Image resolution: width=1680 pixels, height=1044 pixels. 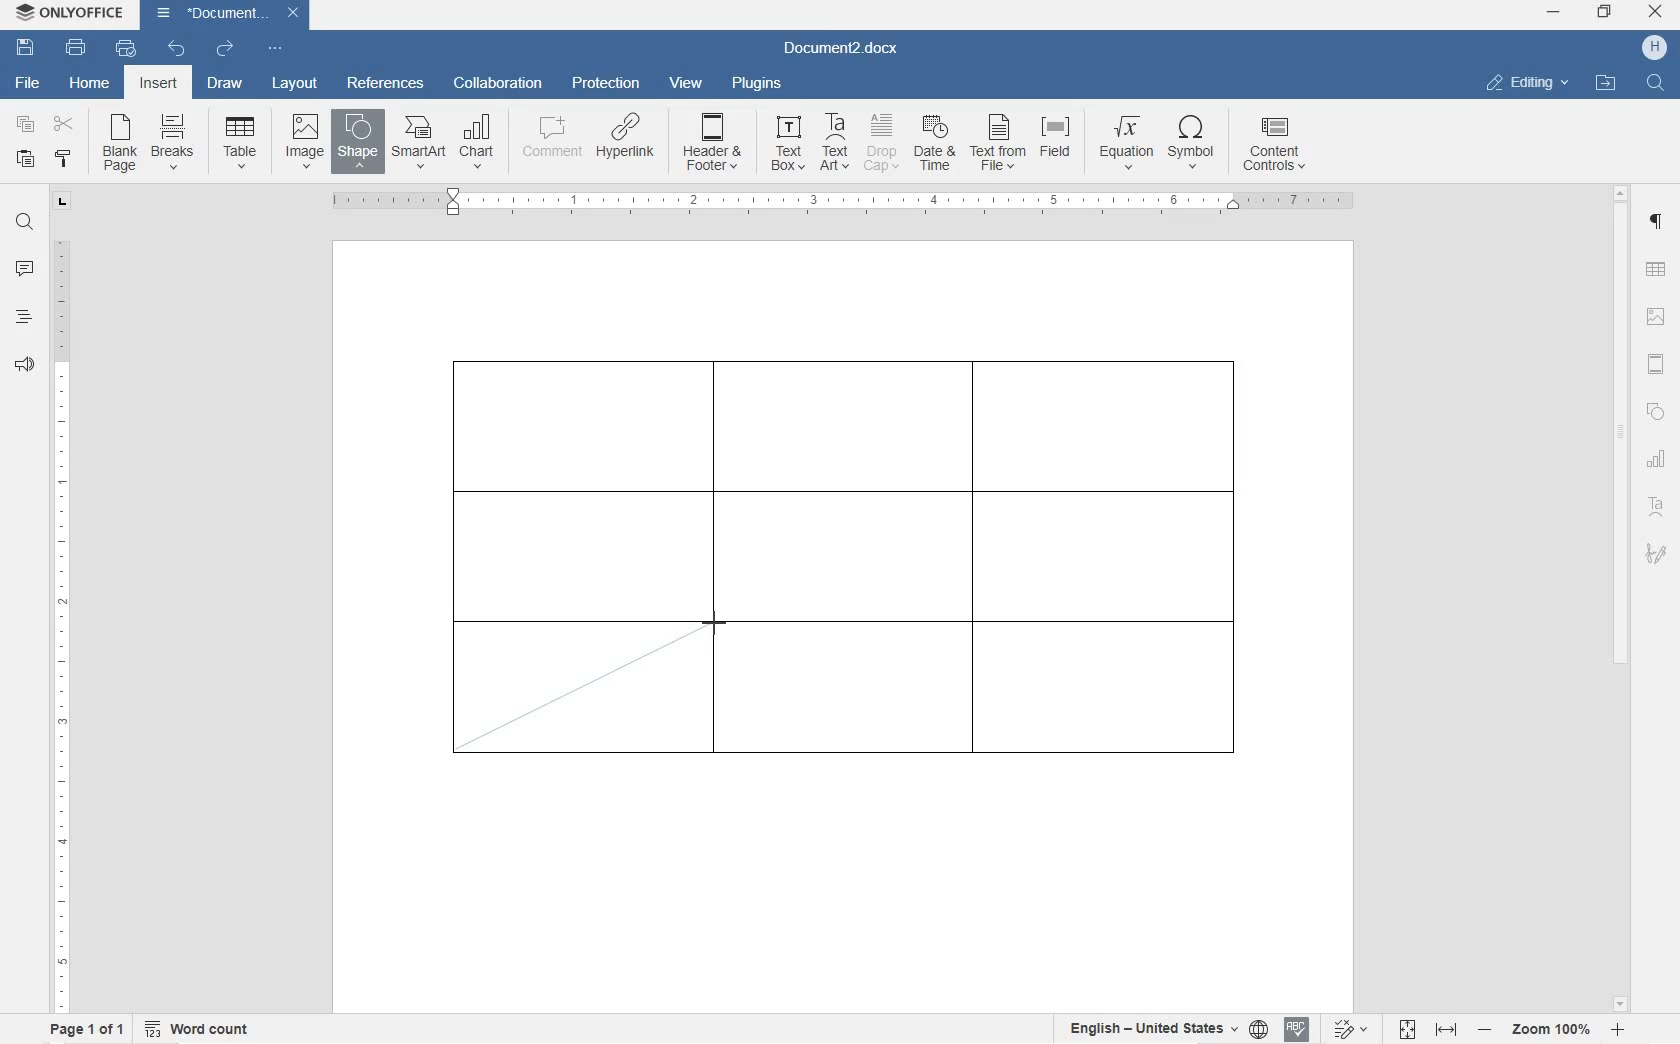 What do you see at coordinates (25, 270) in the screenshot?
I see `comment` at bounding box center [25, 270].